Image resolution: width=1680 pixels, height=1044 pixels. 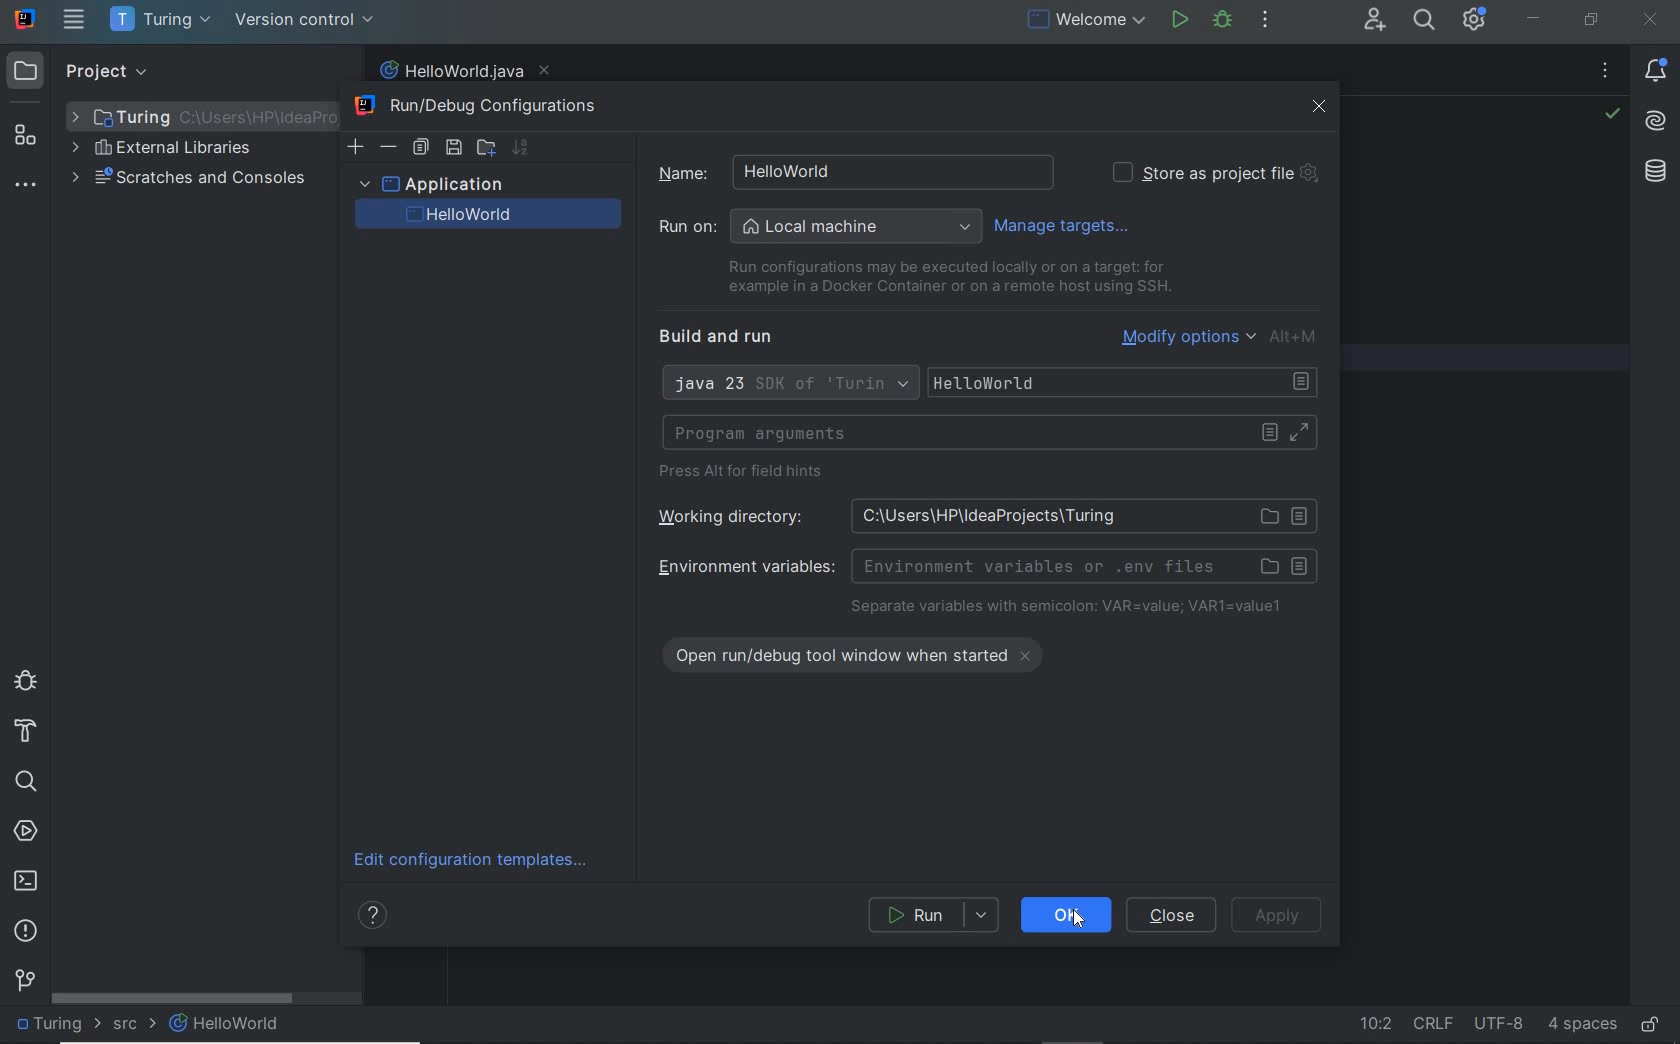 I want to click on HelloWorld, so click(x=1127, y=383).